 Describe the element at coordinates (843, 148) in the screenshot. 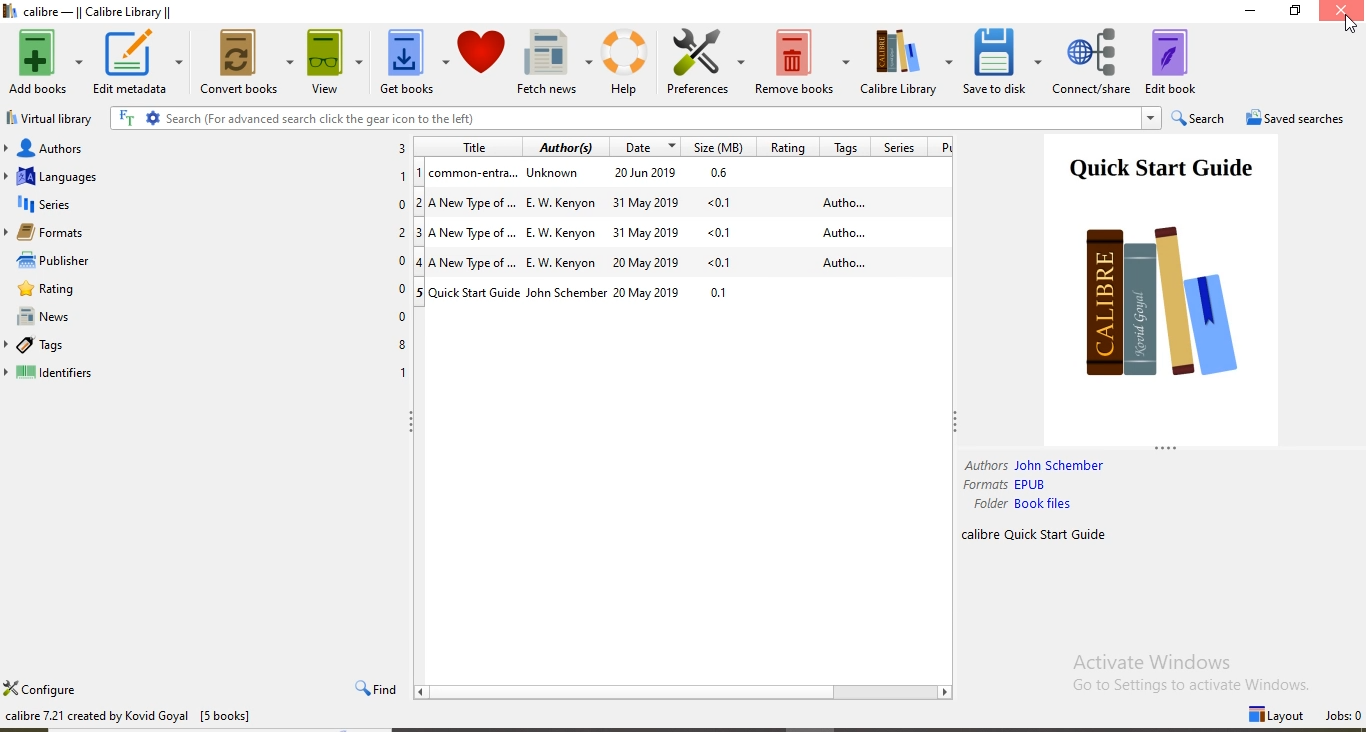

I see `Tags` at that location.